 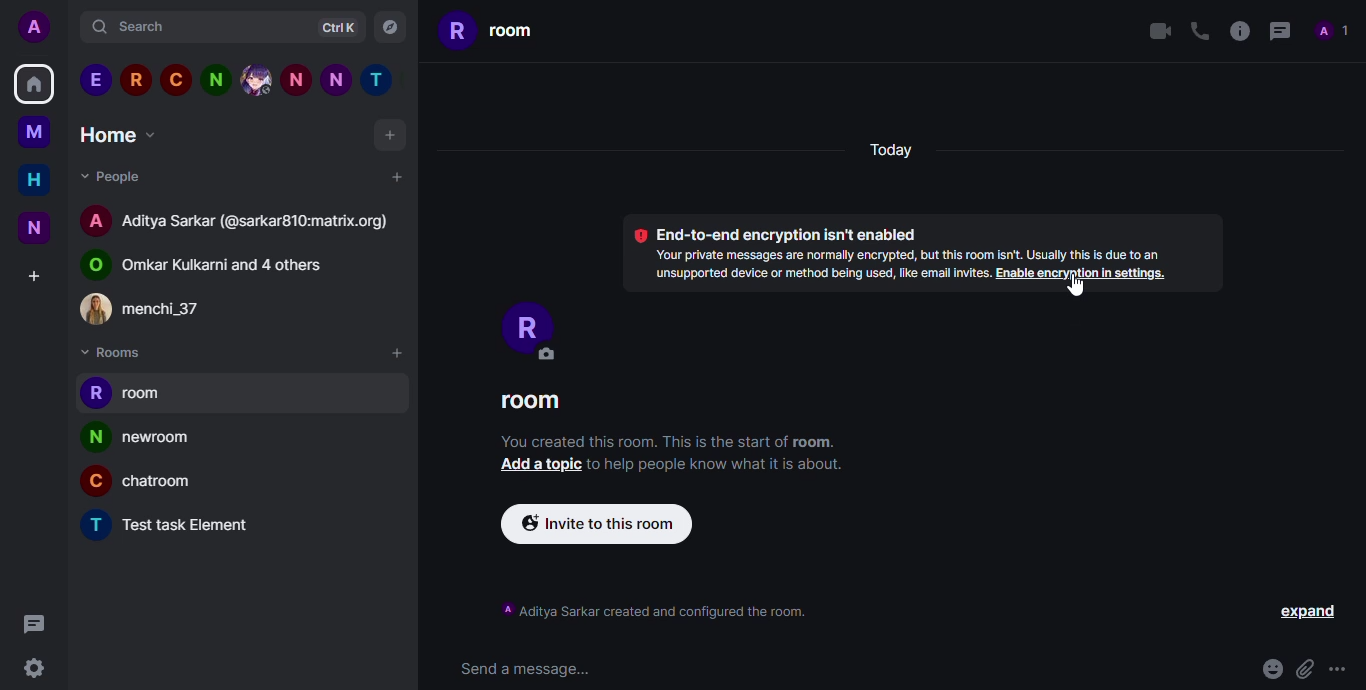 I want to click on rooms dropdown, so click(x=112, y=353).